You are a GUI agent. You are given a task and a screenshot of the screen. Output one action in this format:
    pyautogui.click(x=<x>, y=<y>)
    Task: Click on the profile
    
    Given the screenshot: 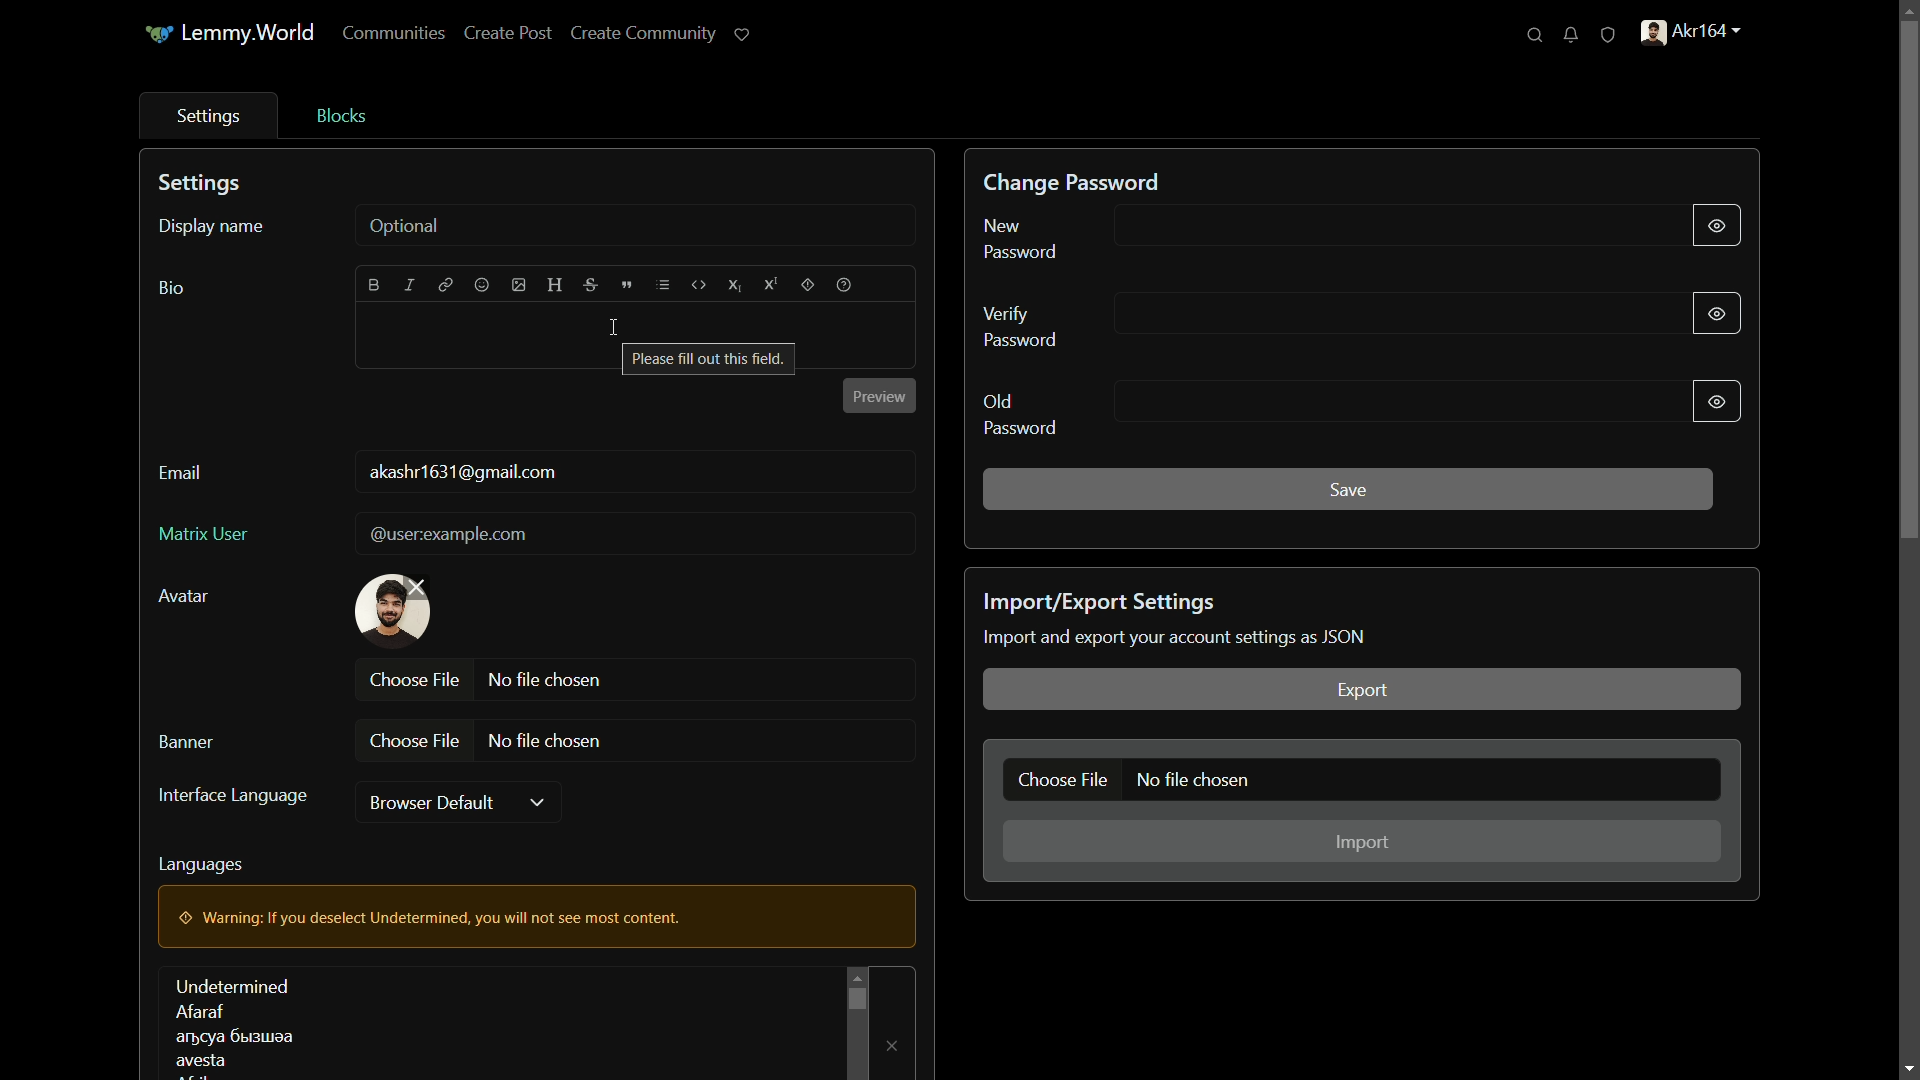 What is the action you would take?
    pyautogui.click(x=1693, y=33)
    